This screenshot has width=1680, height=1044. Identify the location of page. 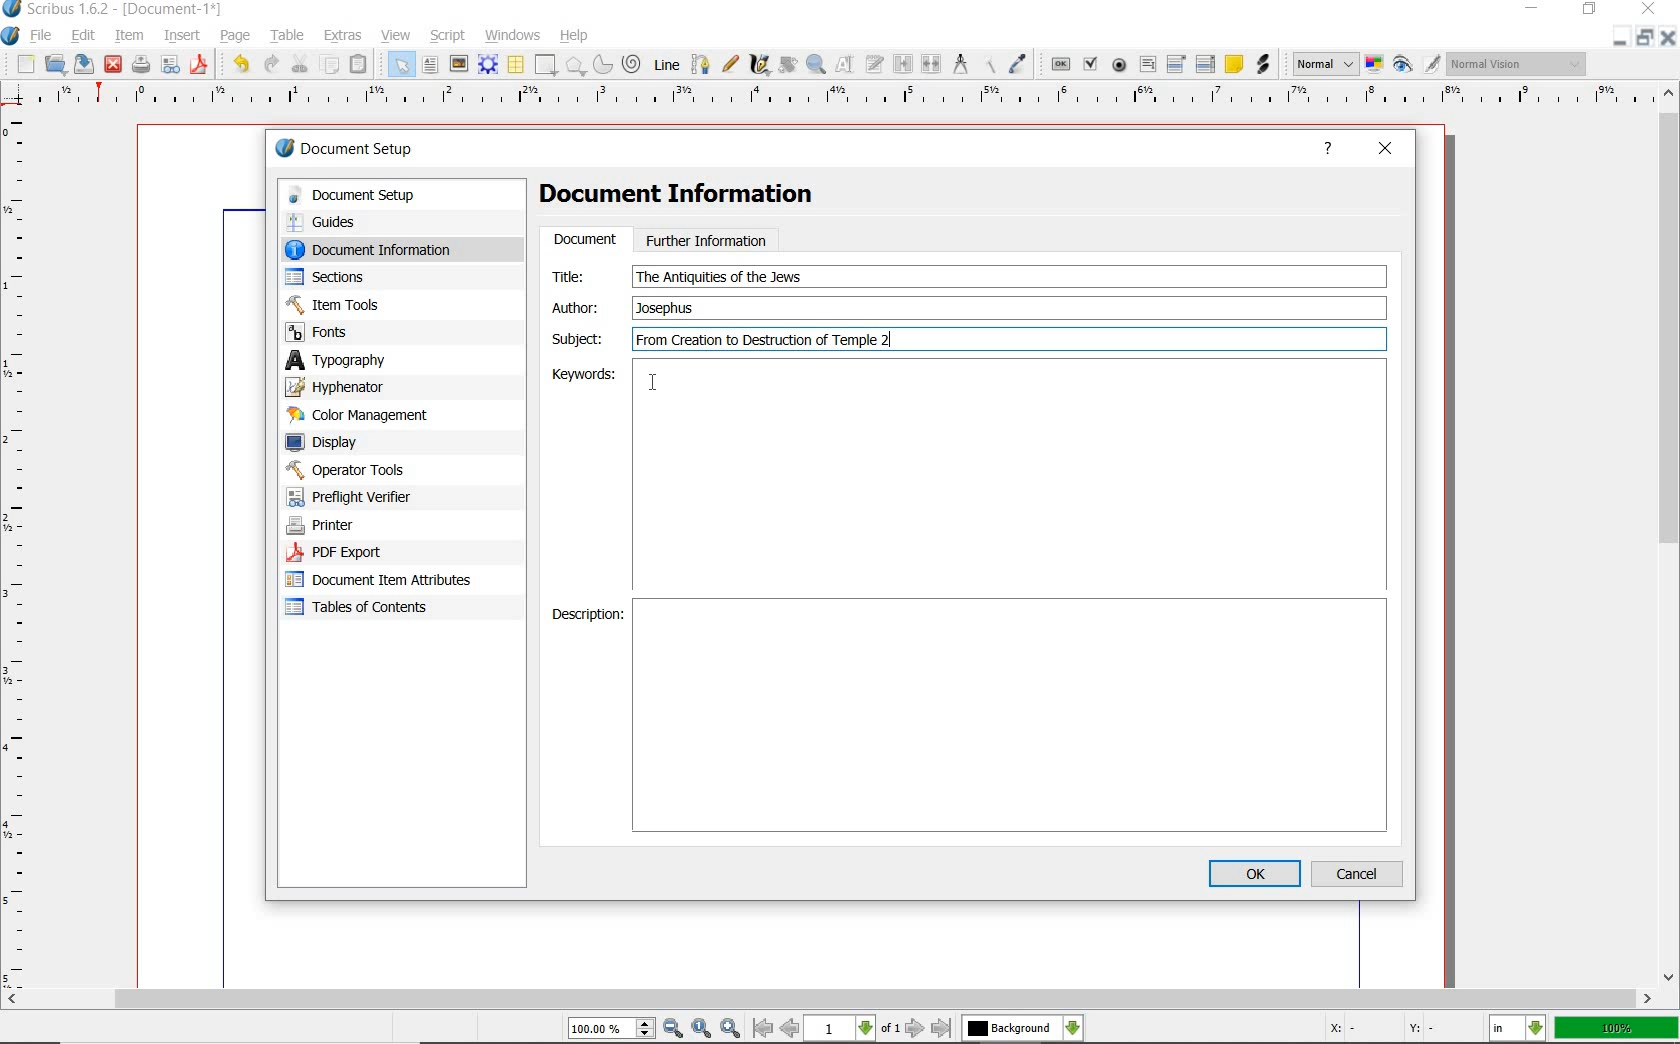
(239, 36).